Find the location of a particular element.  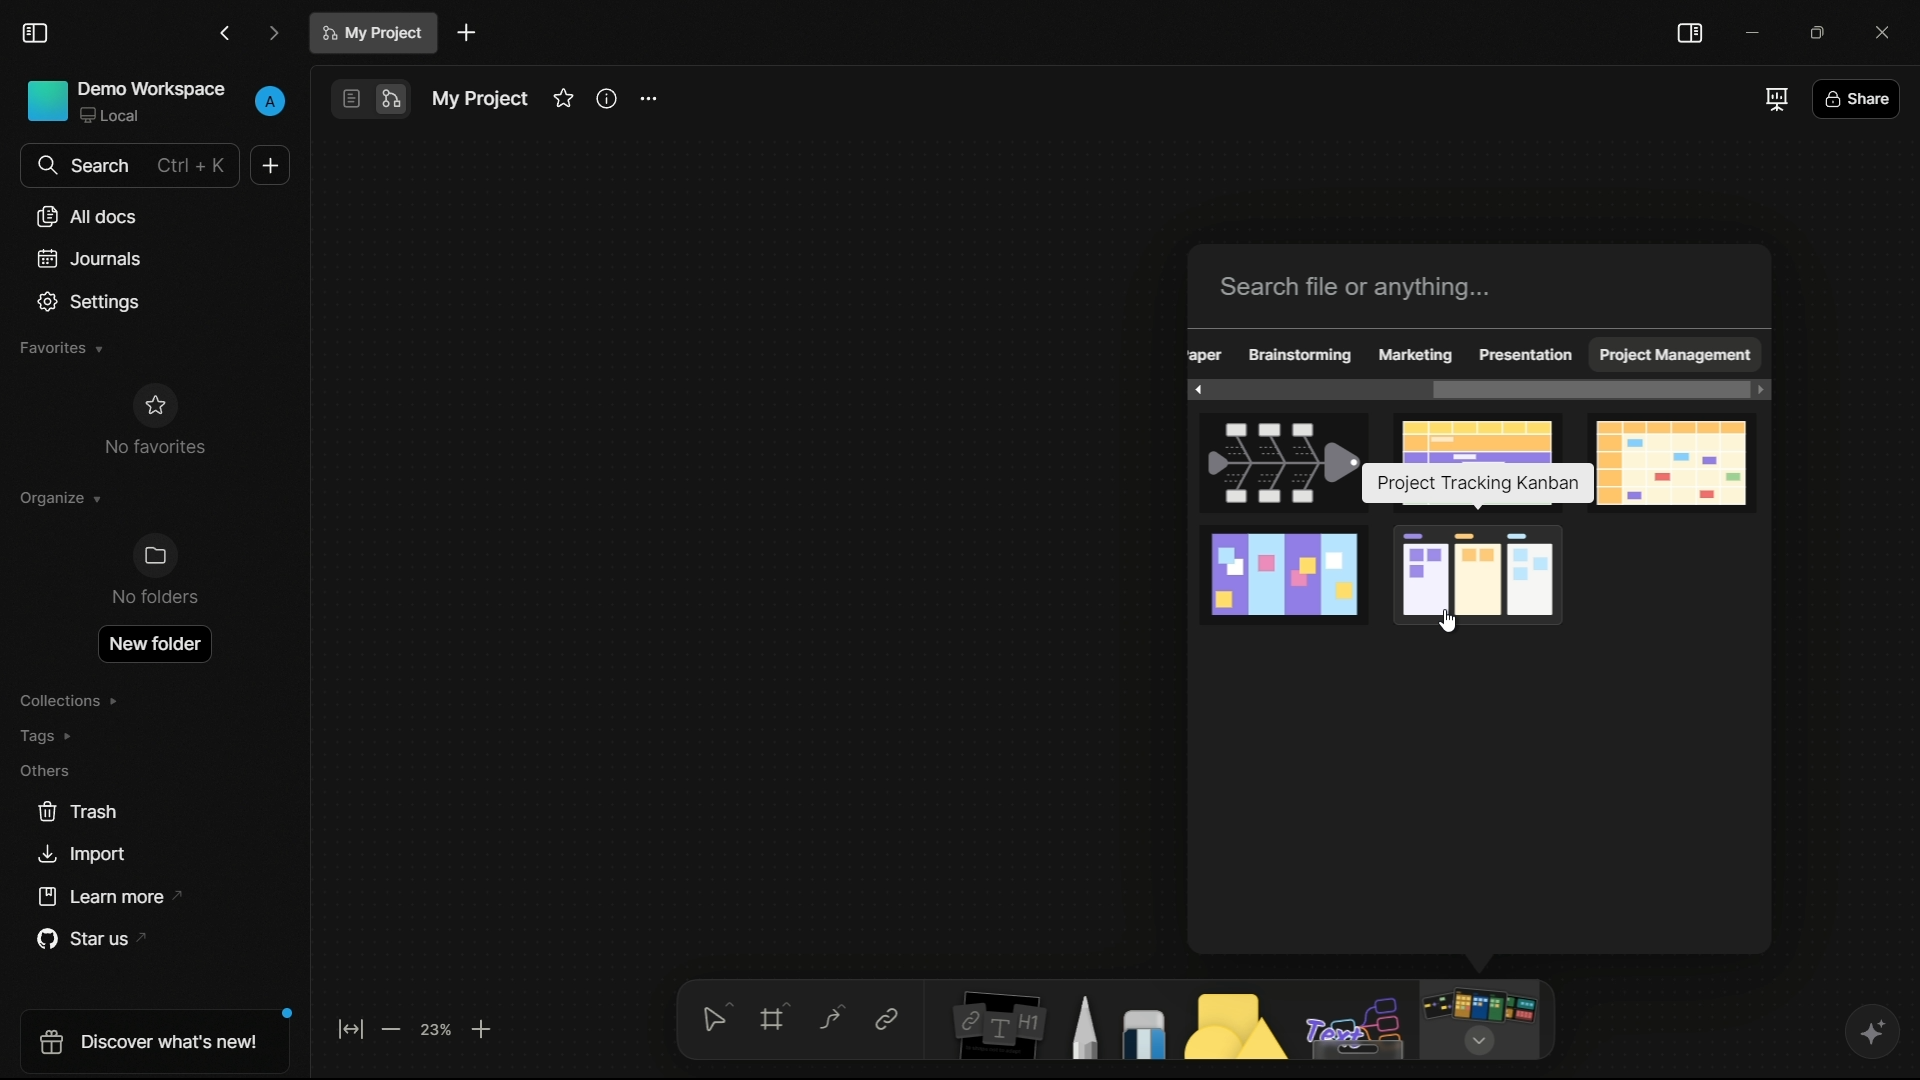

journals is located at coordinates (90, 259).